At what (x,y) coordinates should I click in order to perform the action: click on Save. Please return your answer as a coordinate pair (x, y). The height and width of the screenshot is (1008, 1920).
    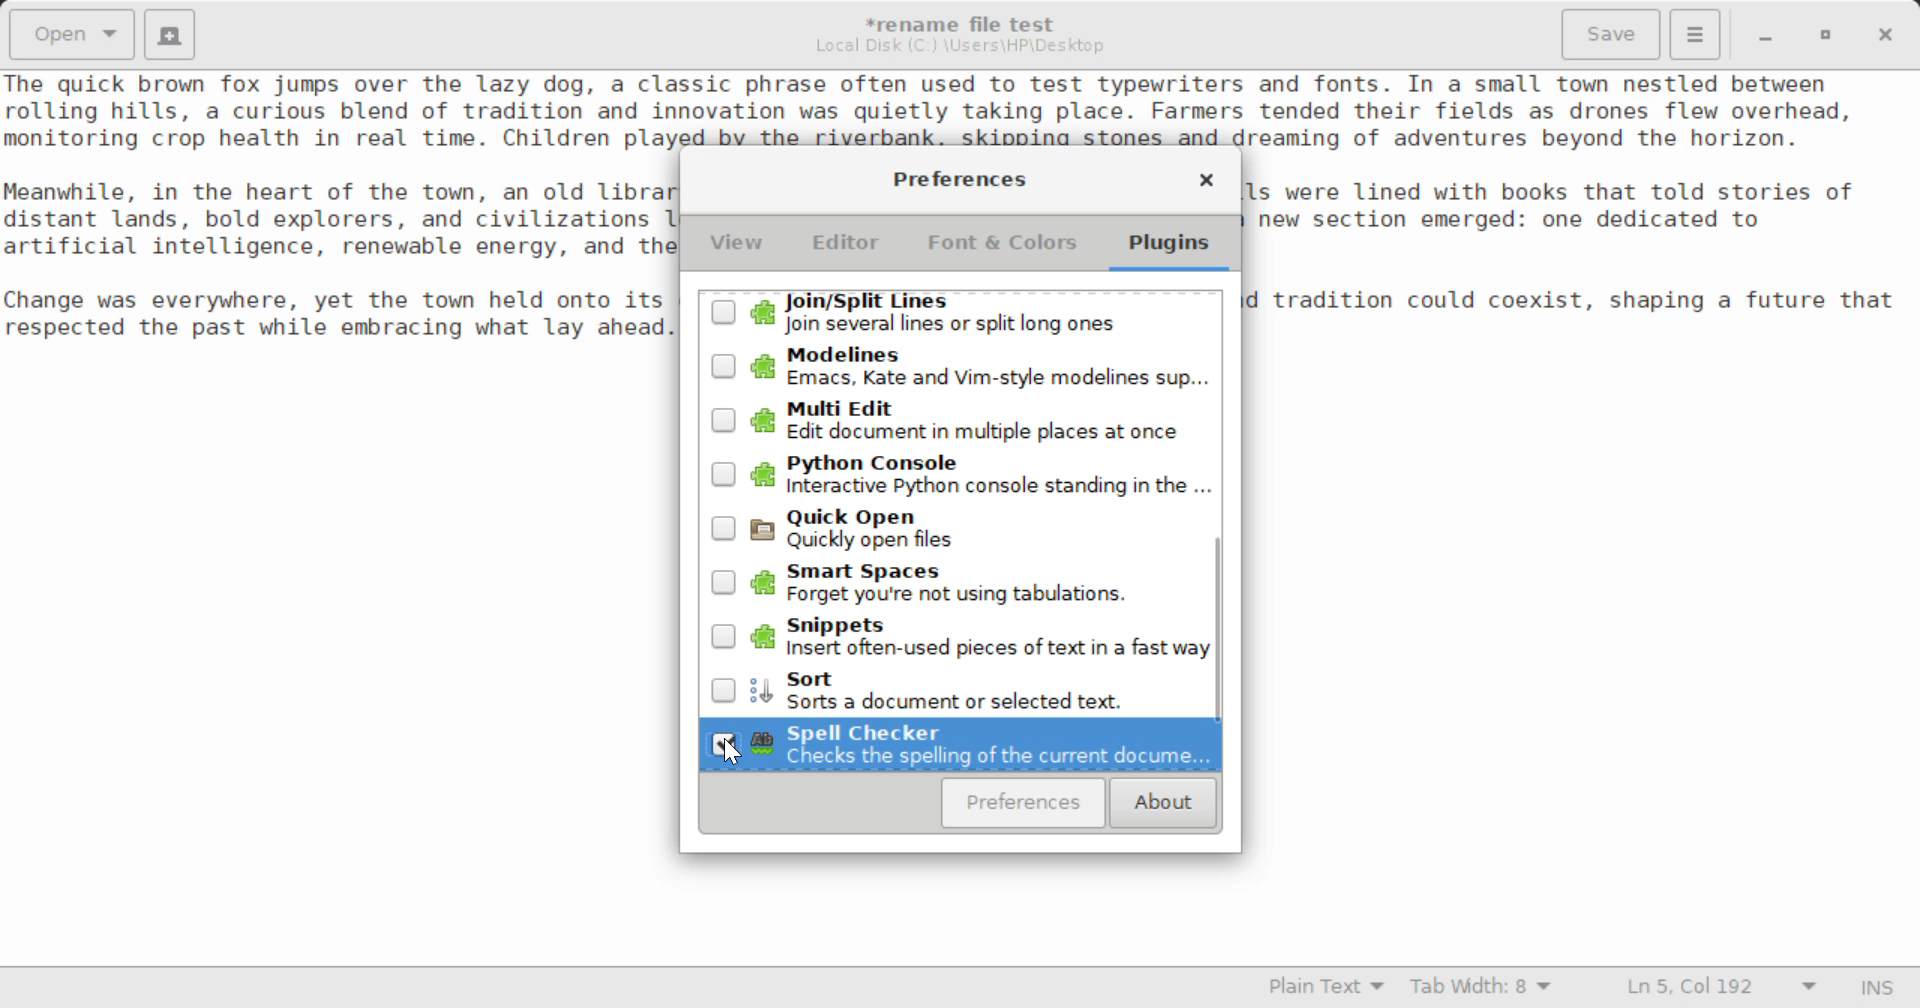
    Looking at the image, I should click on (1613, 35).